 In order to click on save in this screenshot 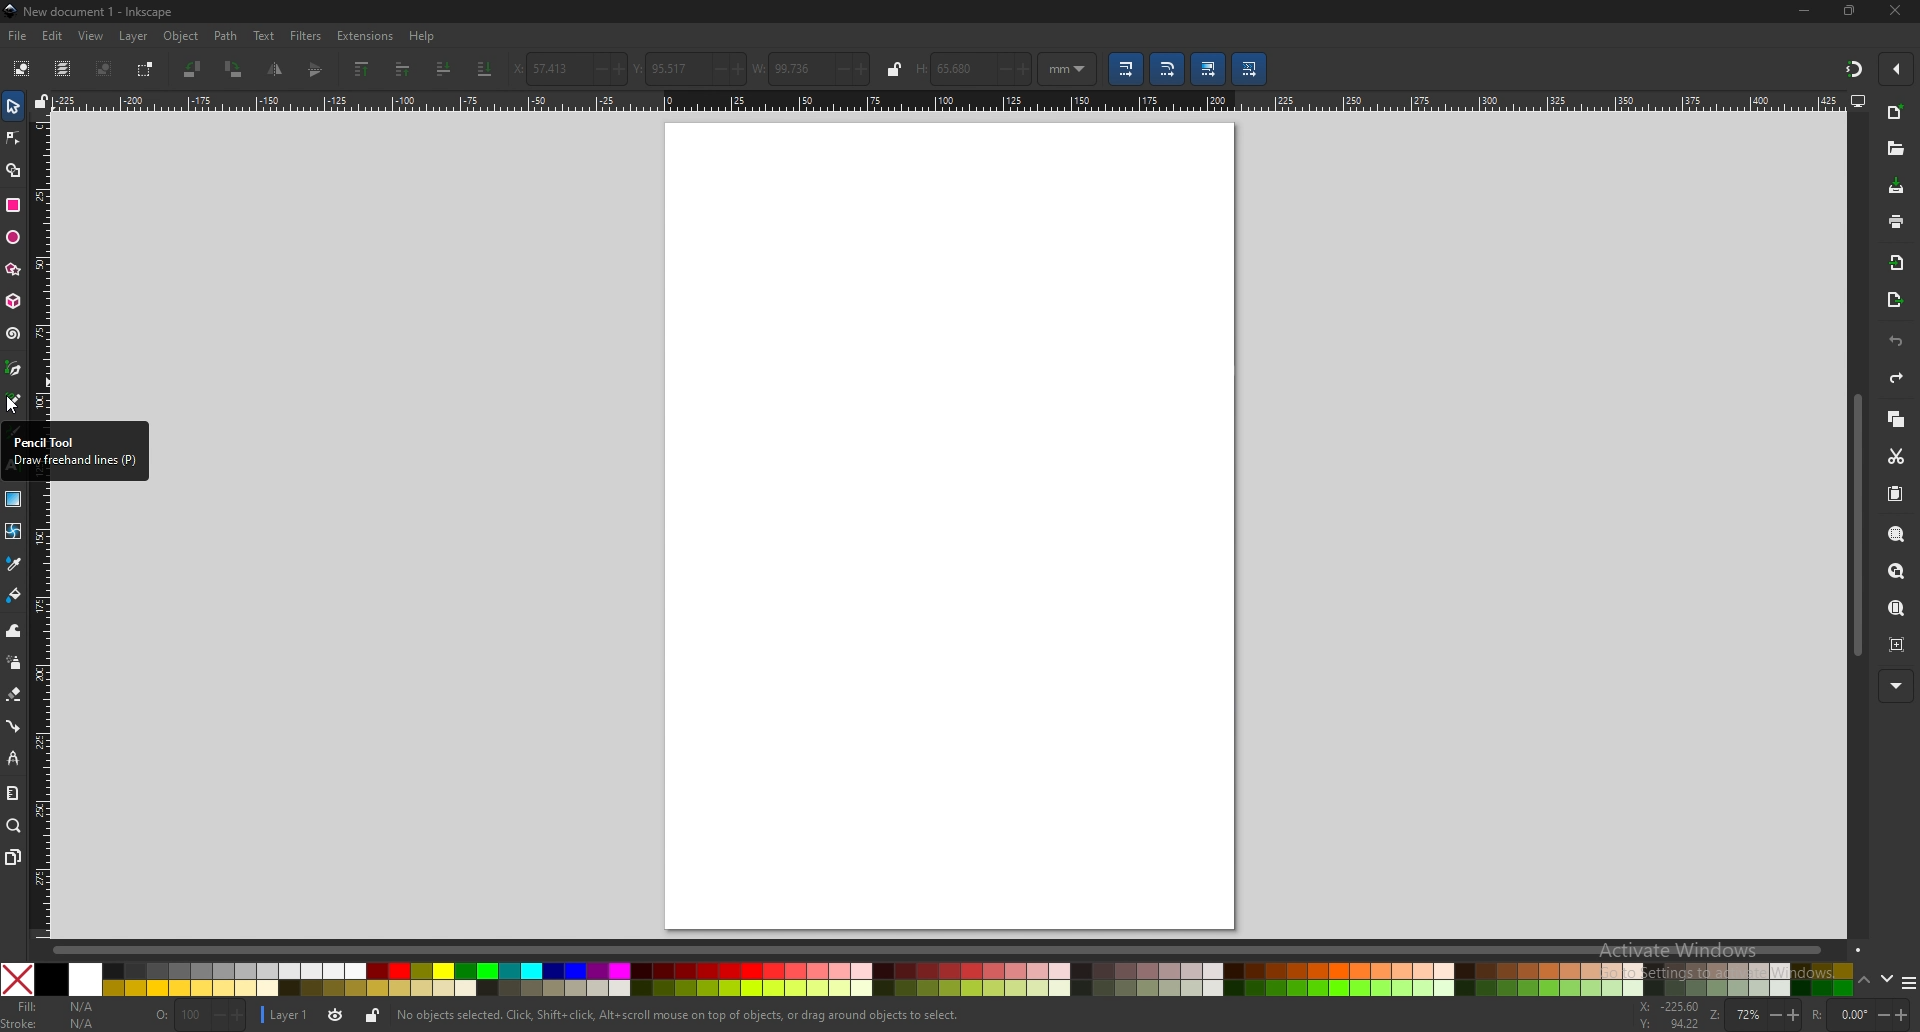, I will do `click(1897, 188)`.